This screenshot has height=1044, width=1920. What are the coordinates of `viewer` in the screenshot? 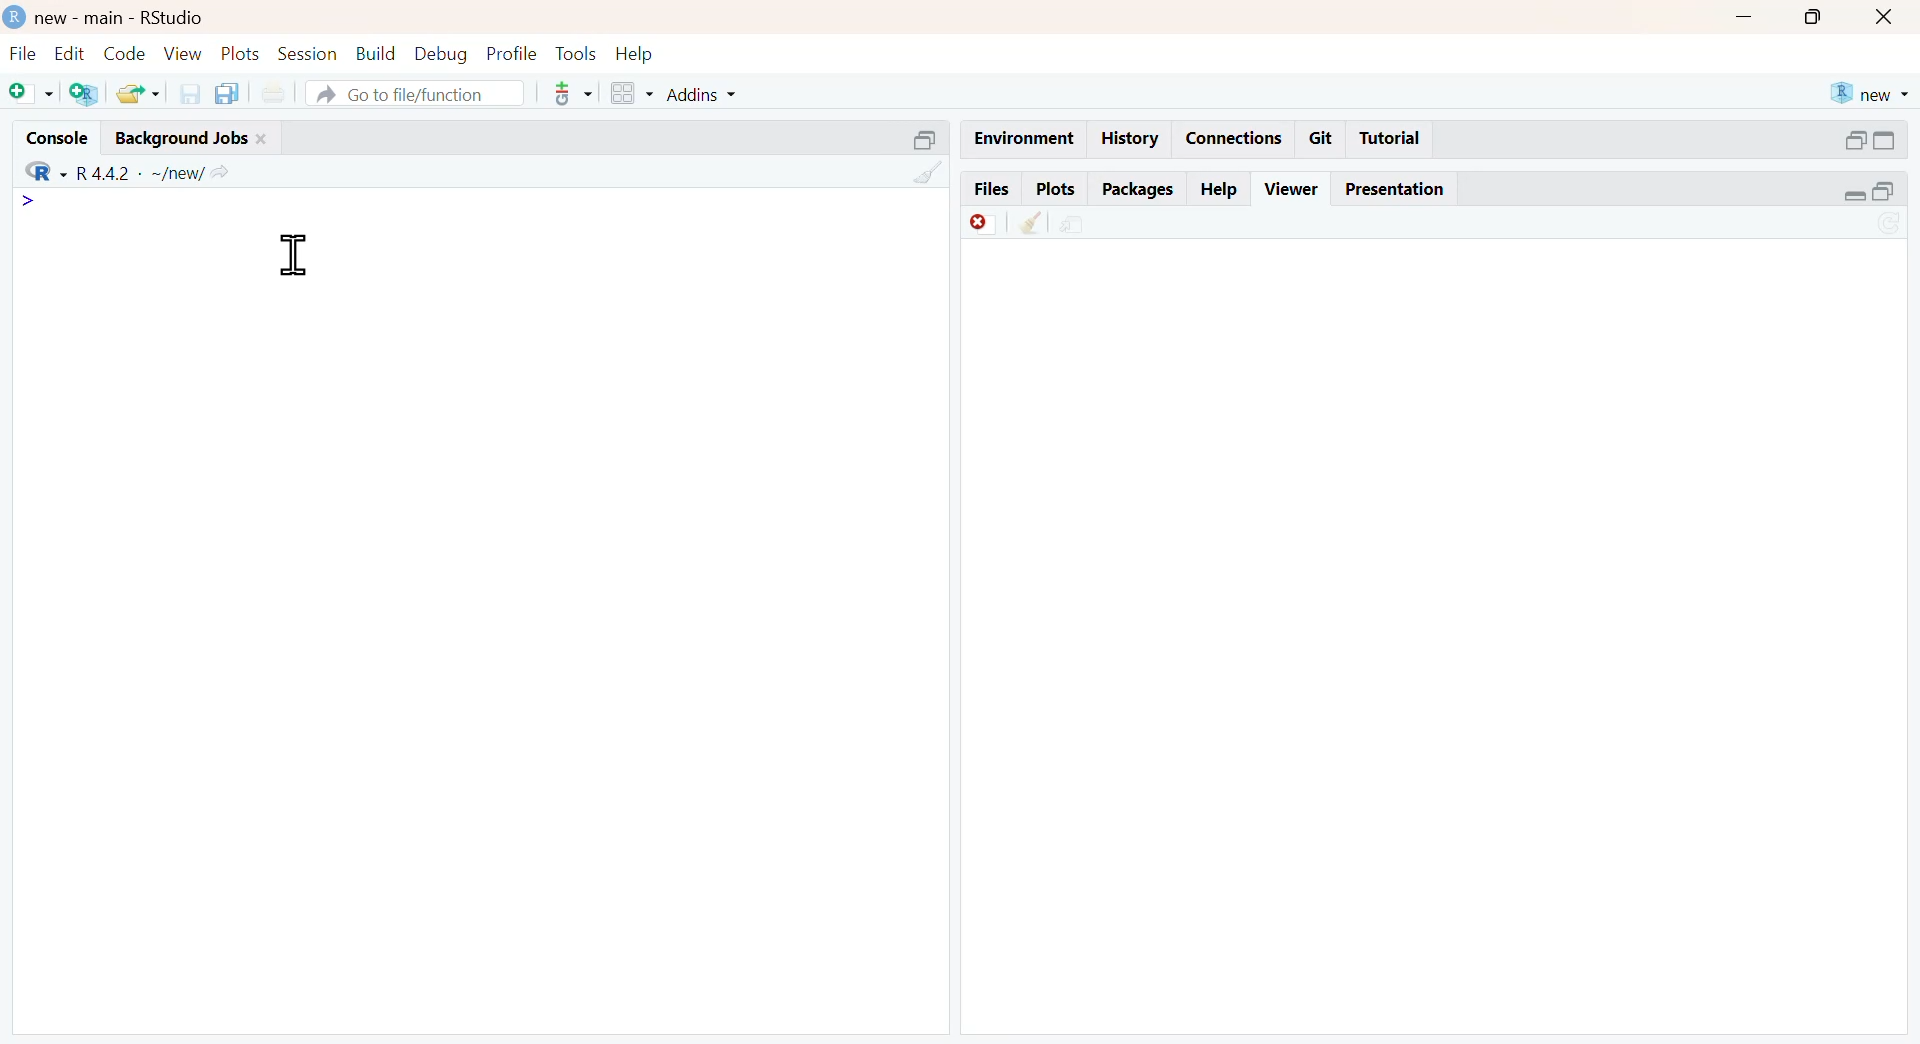 It's located at (1292, 189).